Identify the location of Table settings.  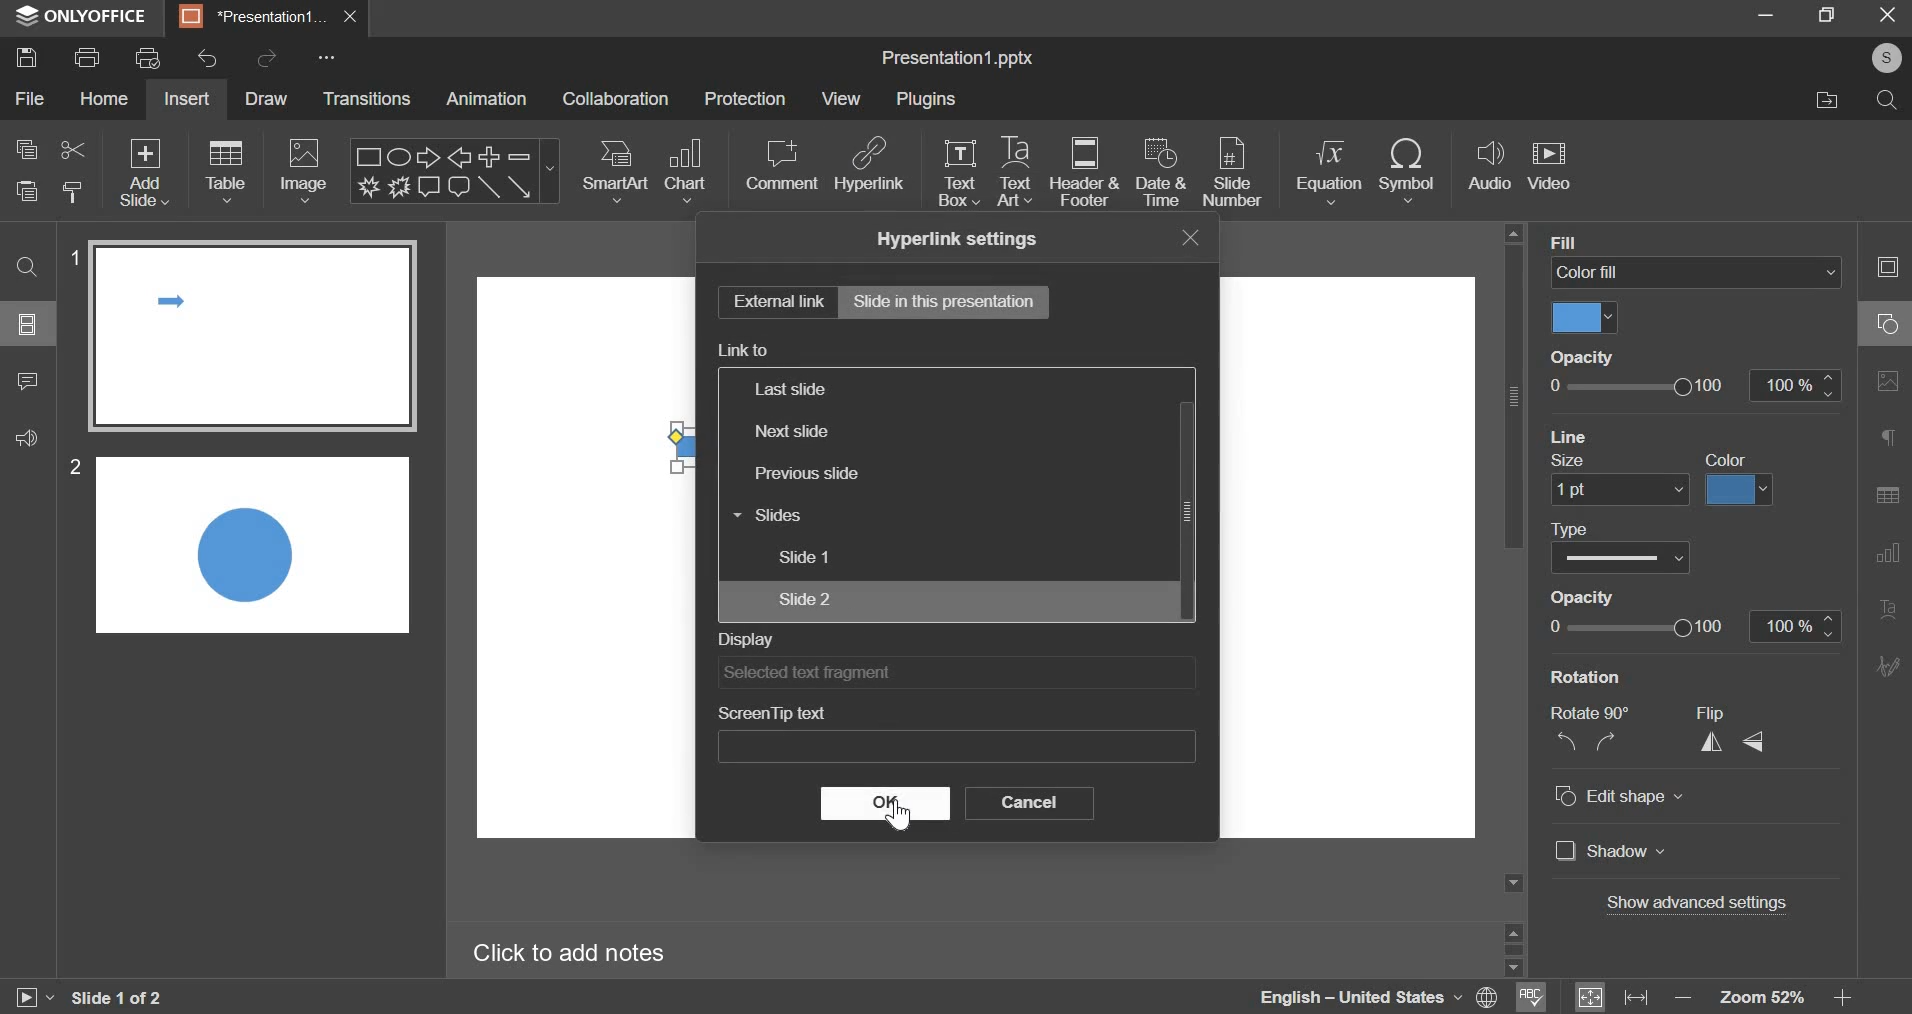
(1892, 495).